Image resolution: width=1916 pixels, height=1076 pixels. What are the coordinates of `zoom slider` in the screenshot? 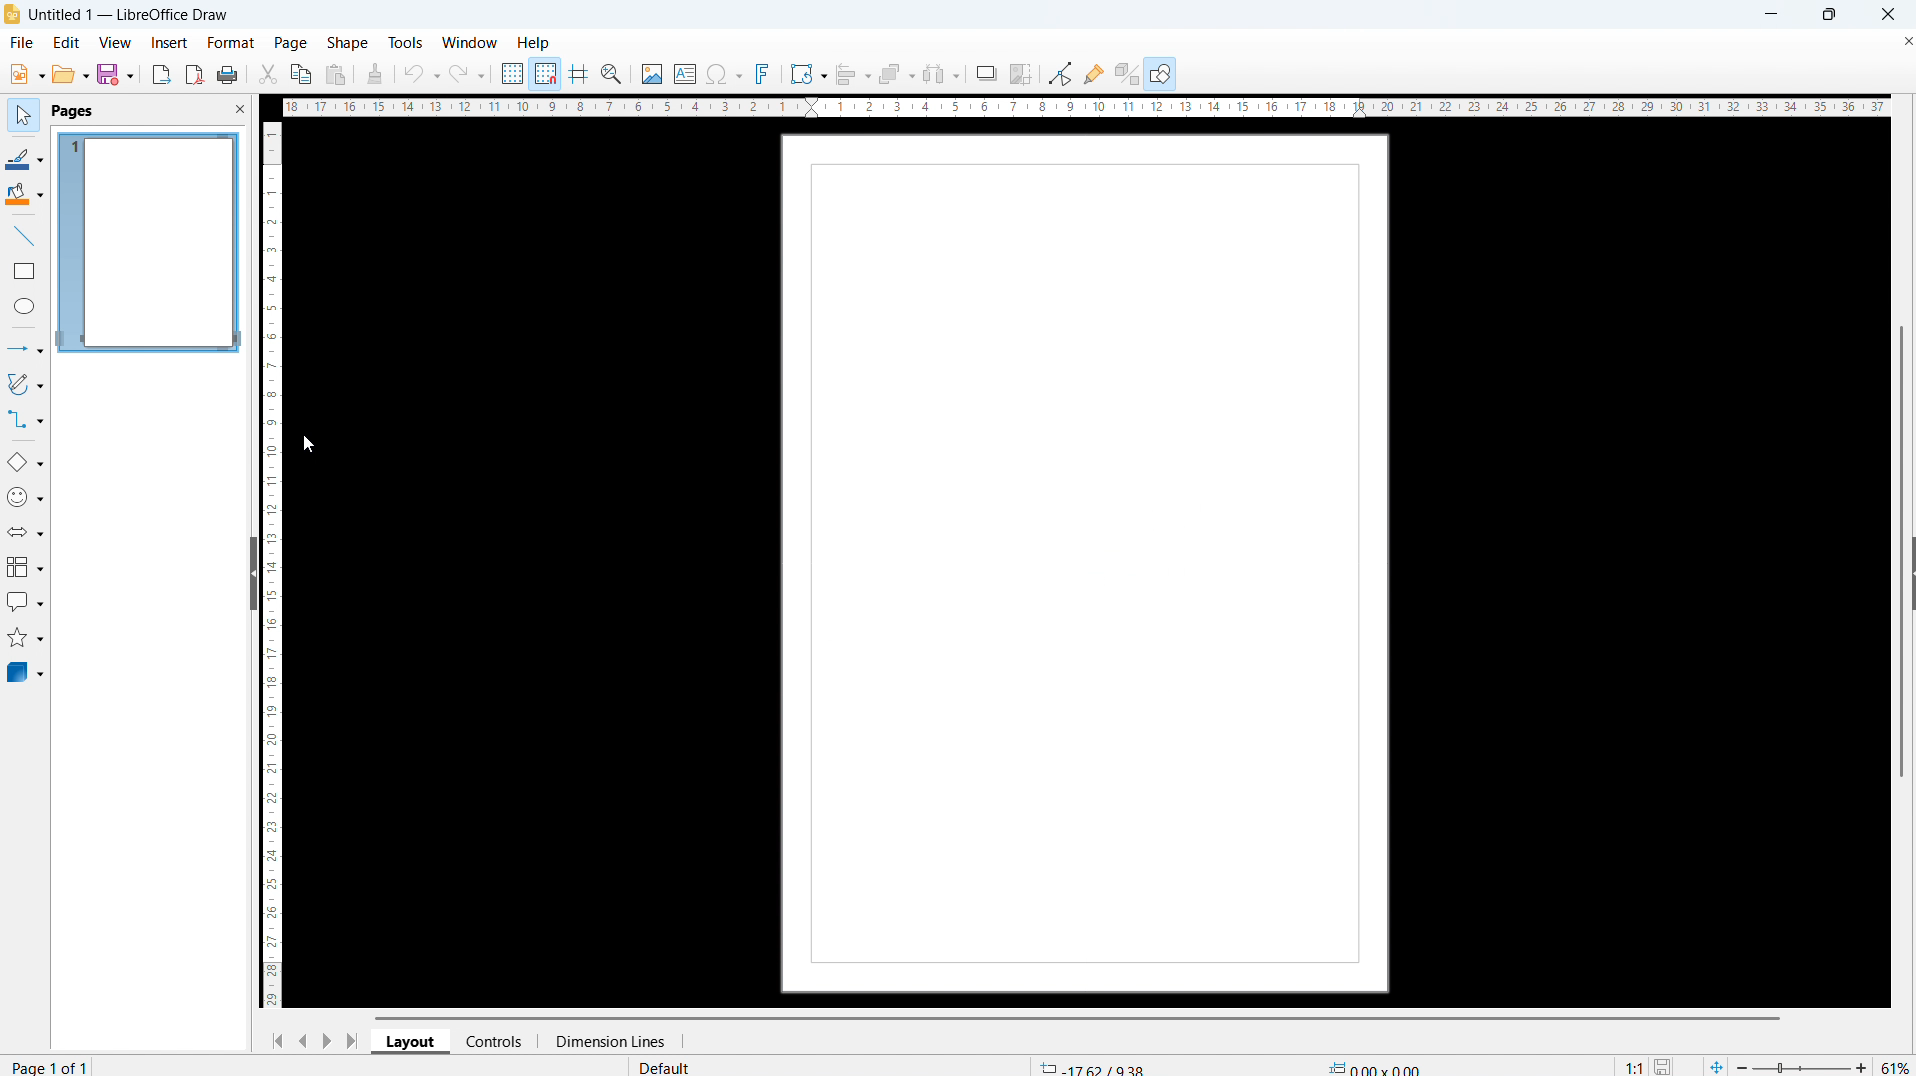 It's located at (1801, 1064).